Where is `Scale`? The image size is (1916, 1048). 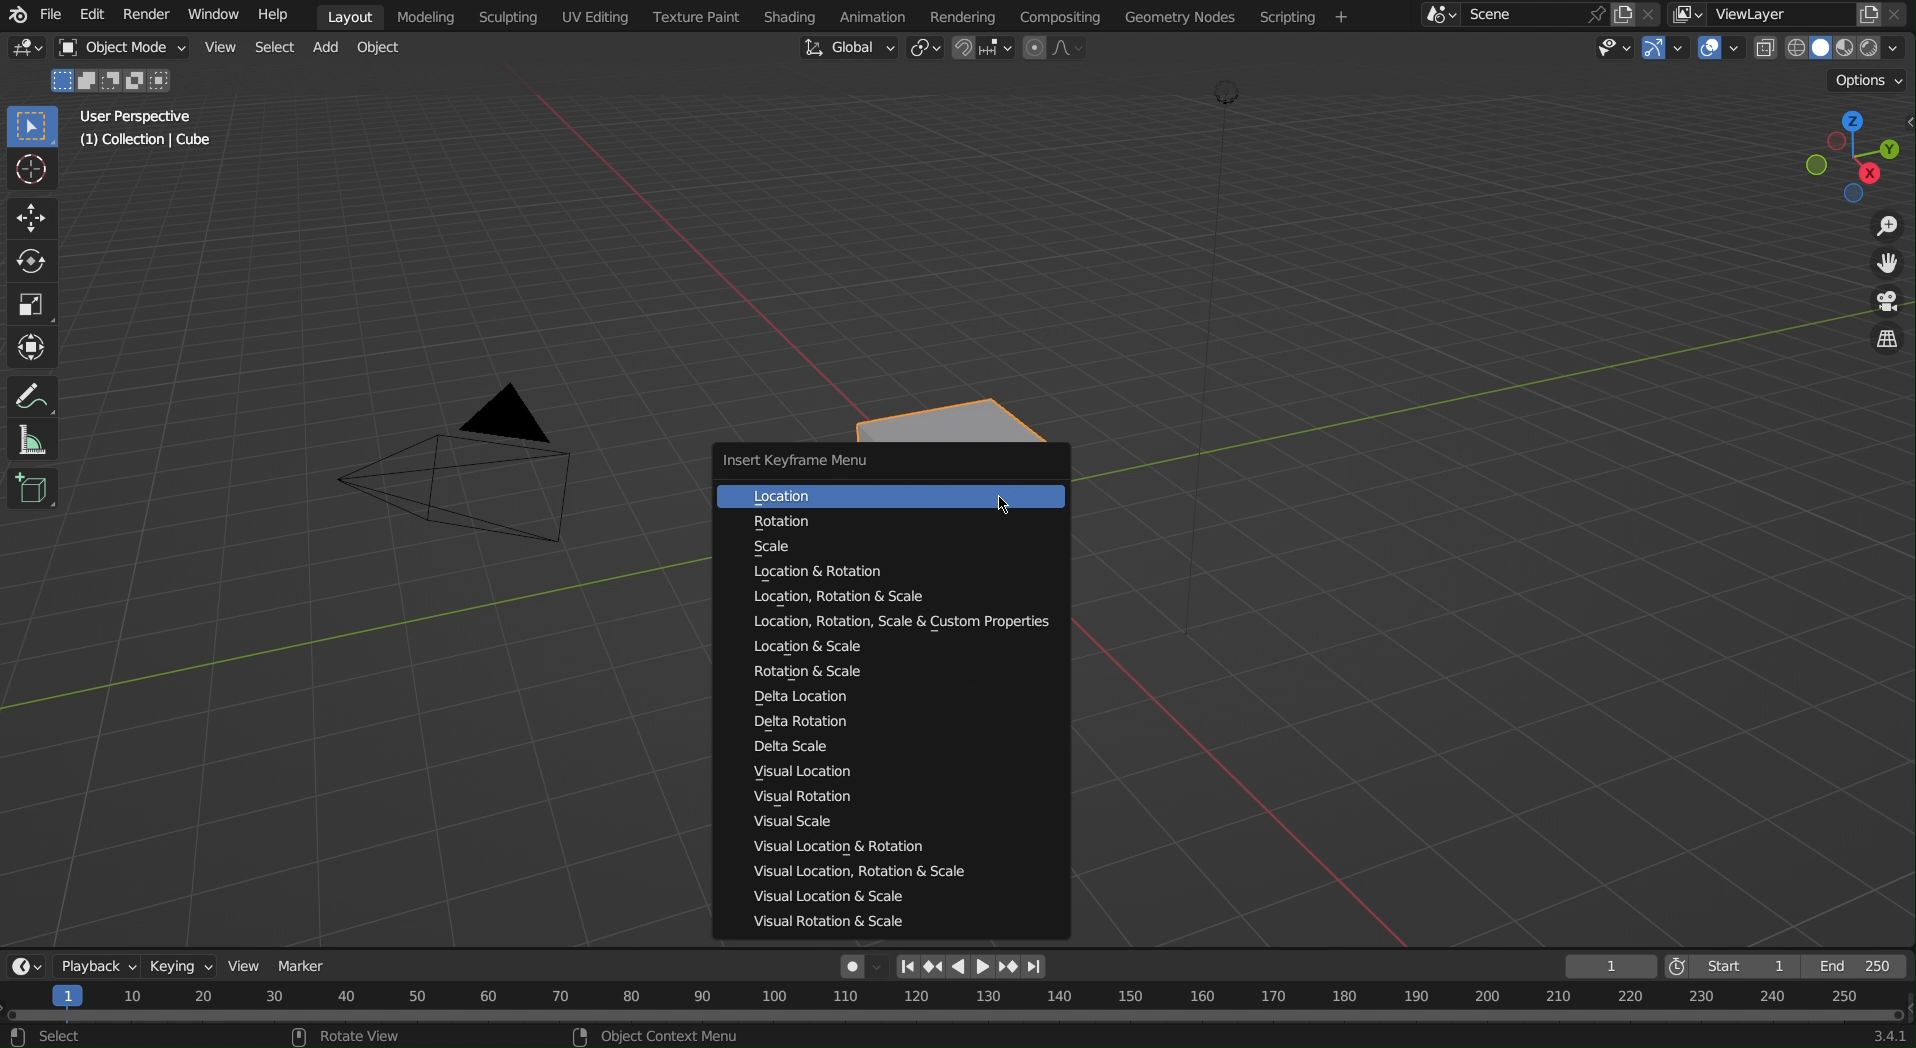 Scale is located at coordinates (31, 307).